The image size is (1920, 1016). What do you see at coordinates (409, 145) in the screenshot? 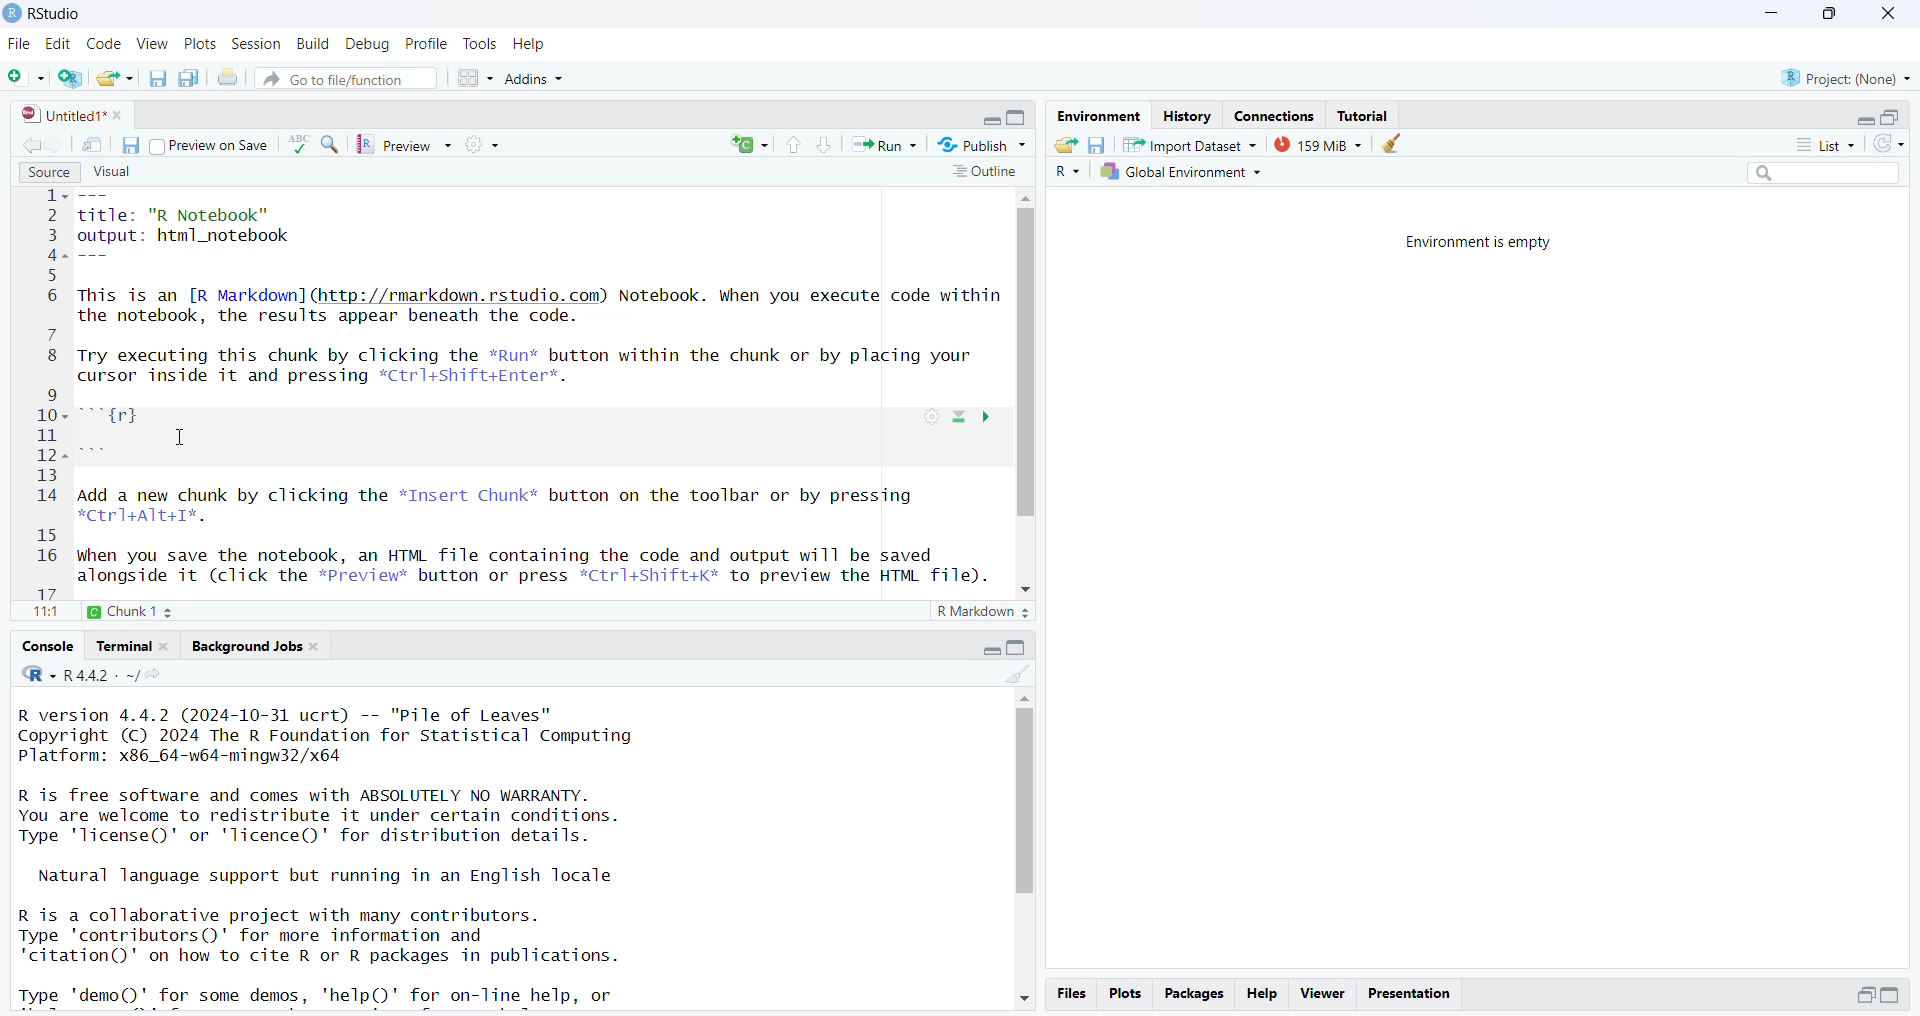
I see `preview` at bounding box center [409, 145].